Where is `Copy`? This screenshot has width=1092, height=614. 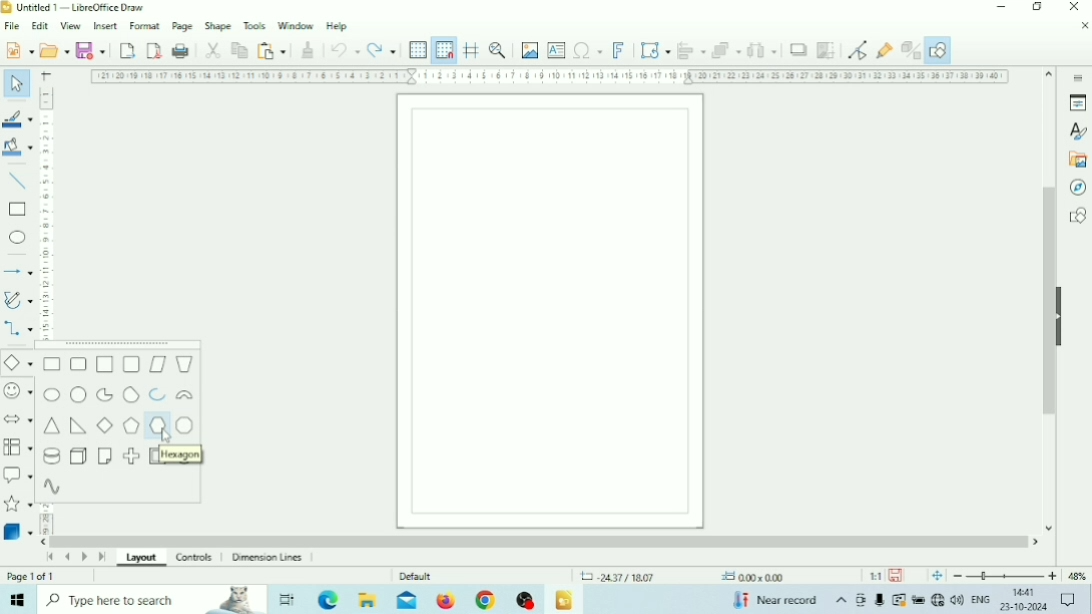
Copy is located at coordinates (239, 50).